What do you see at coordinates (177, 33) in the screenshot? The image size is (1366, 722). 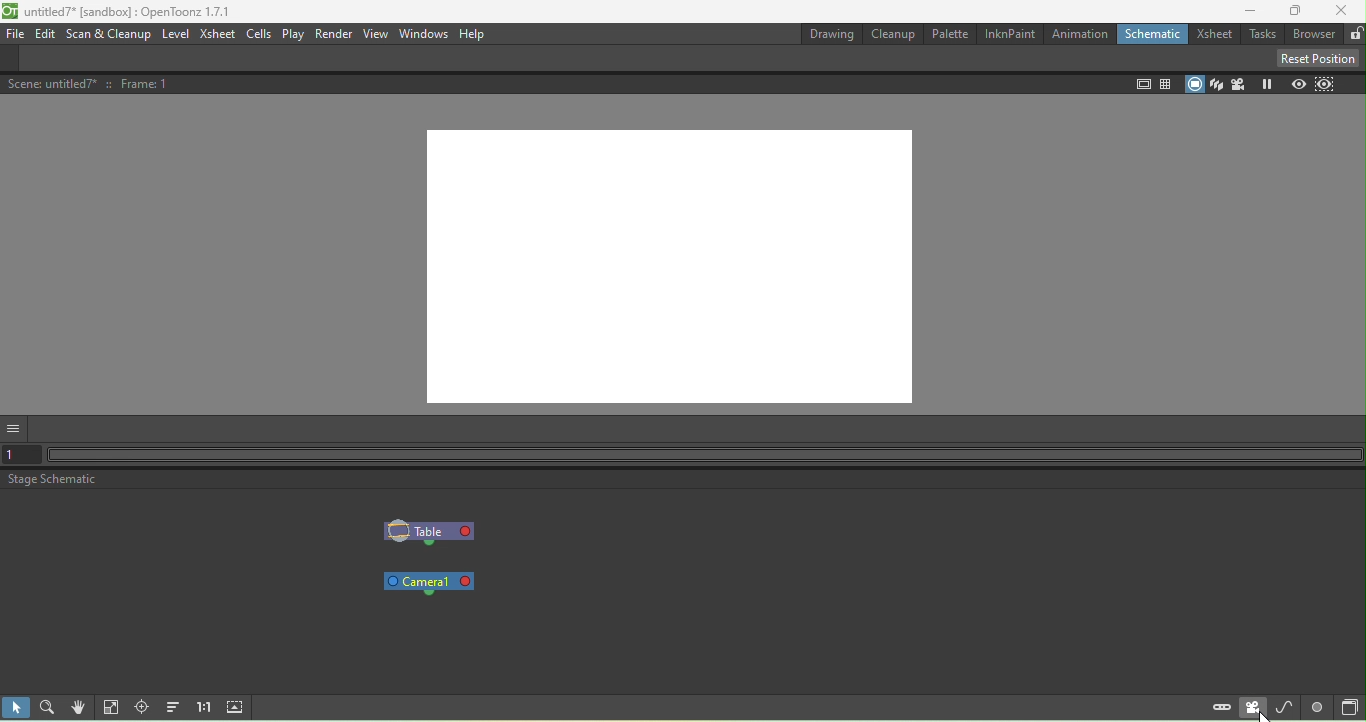 I see `Level` at bounding box center [177, 33].